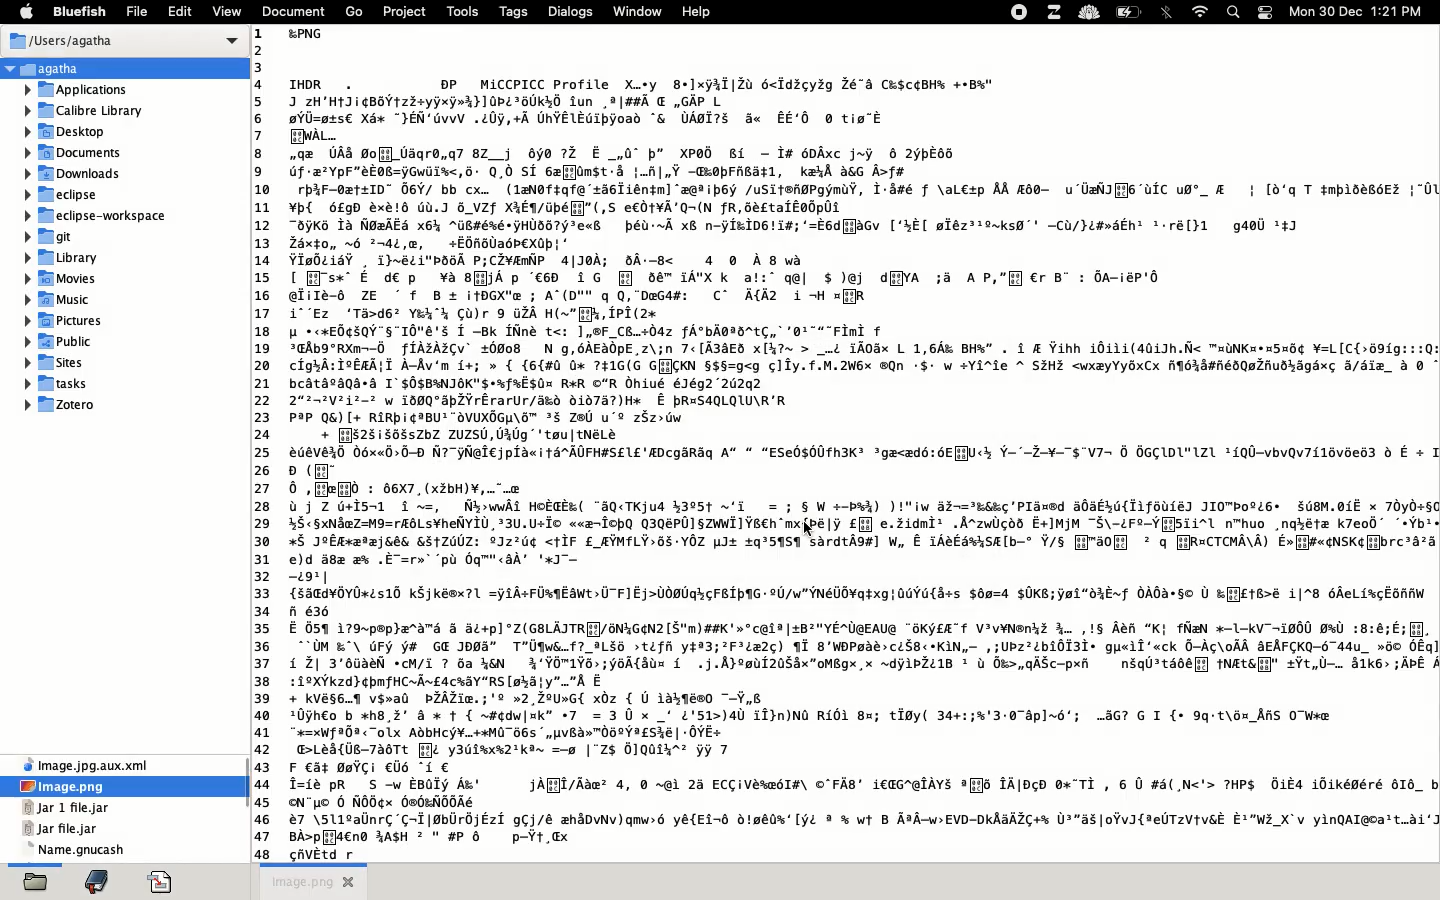 The image size is (1440, 900). What do you see at coordinates (81, 788) in the screenshot?
I see `image png` at bounding box center [81, 788].